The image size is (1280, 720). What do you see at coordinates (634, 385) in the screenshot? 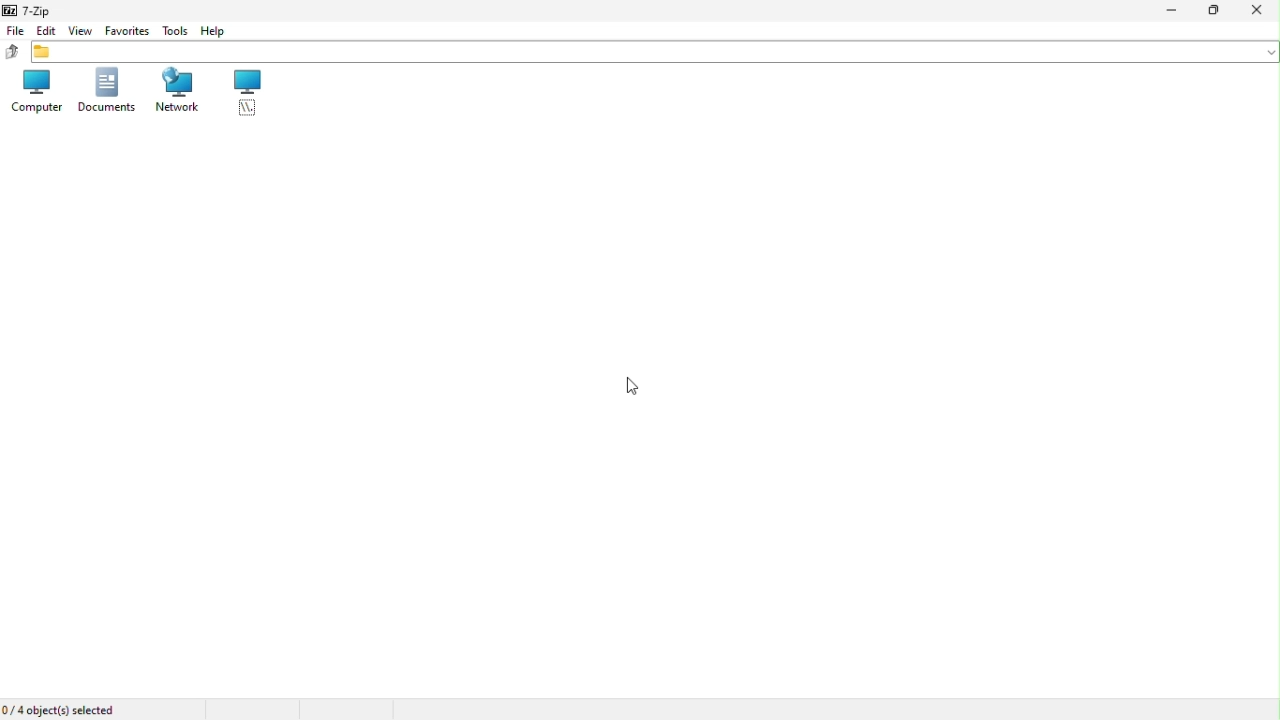
I see `cursor` at bounding box center [634, 385].